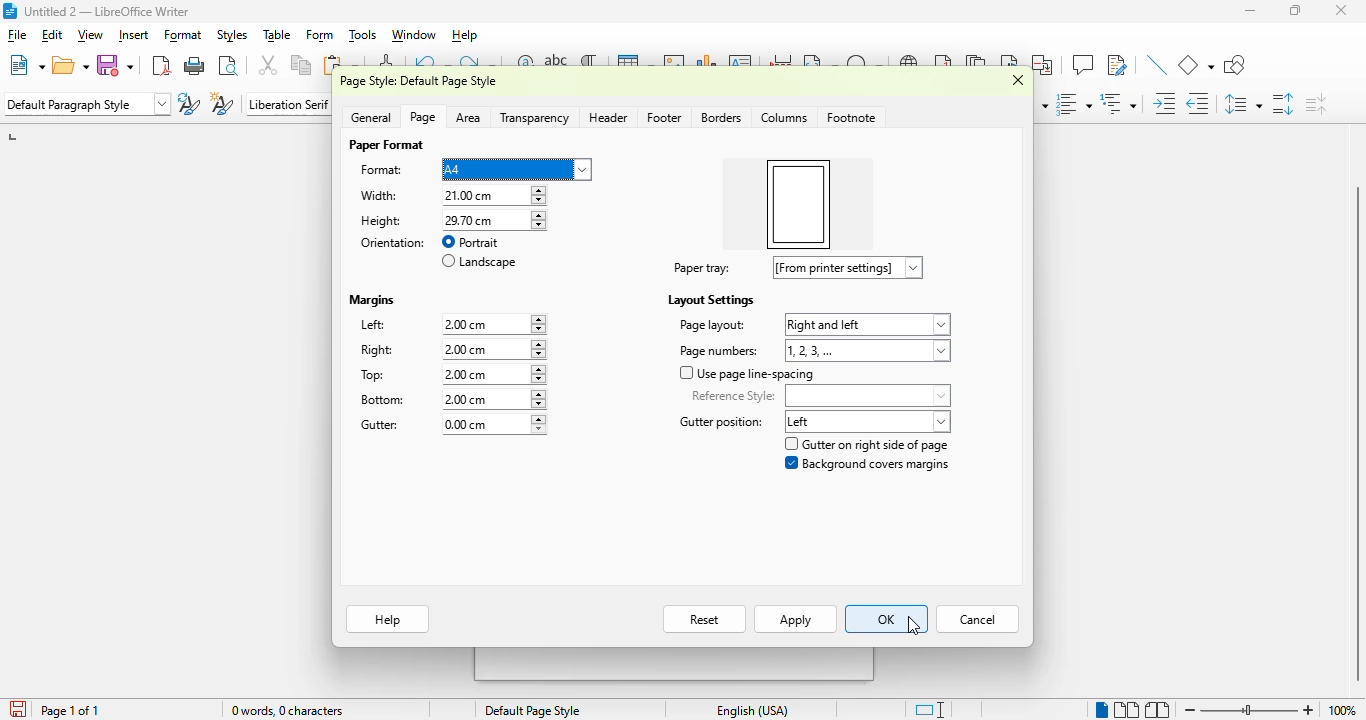 This screenshot has height=720, width=1366. What do you see at coordinates (811, 351) in the screenshot?
I see `page numbers: 1,2,3,...` at bounding box center [811, 351].